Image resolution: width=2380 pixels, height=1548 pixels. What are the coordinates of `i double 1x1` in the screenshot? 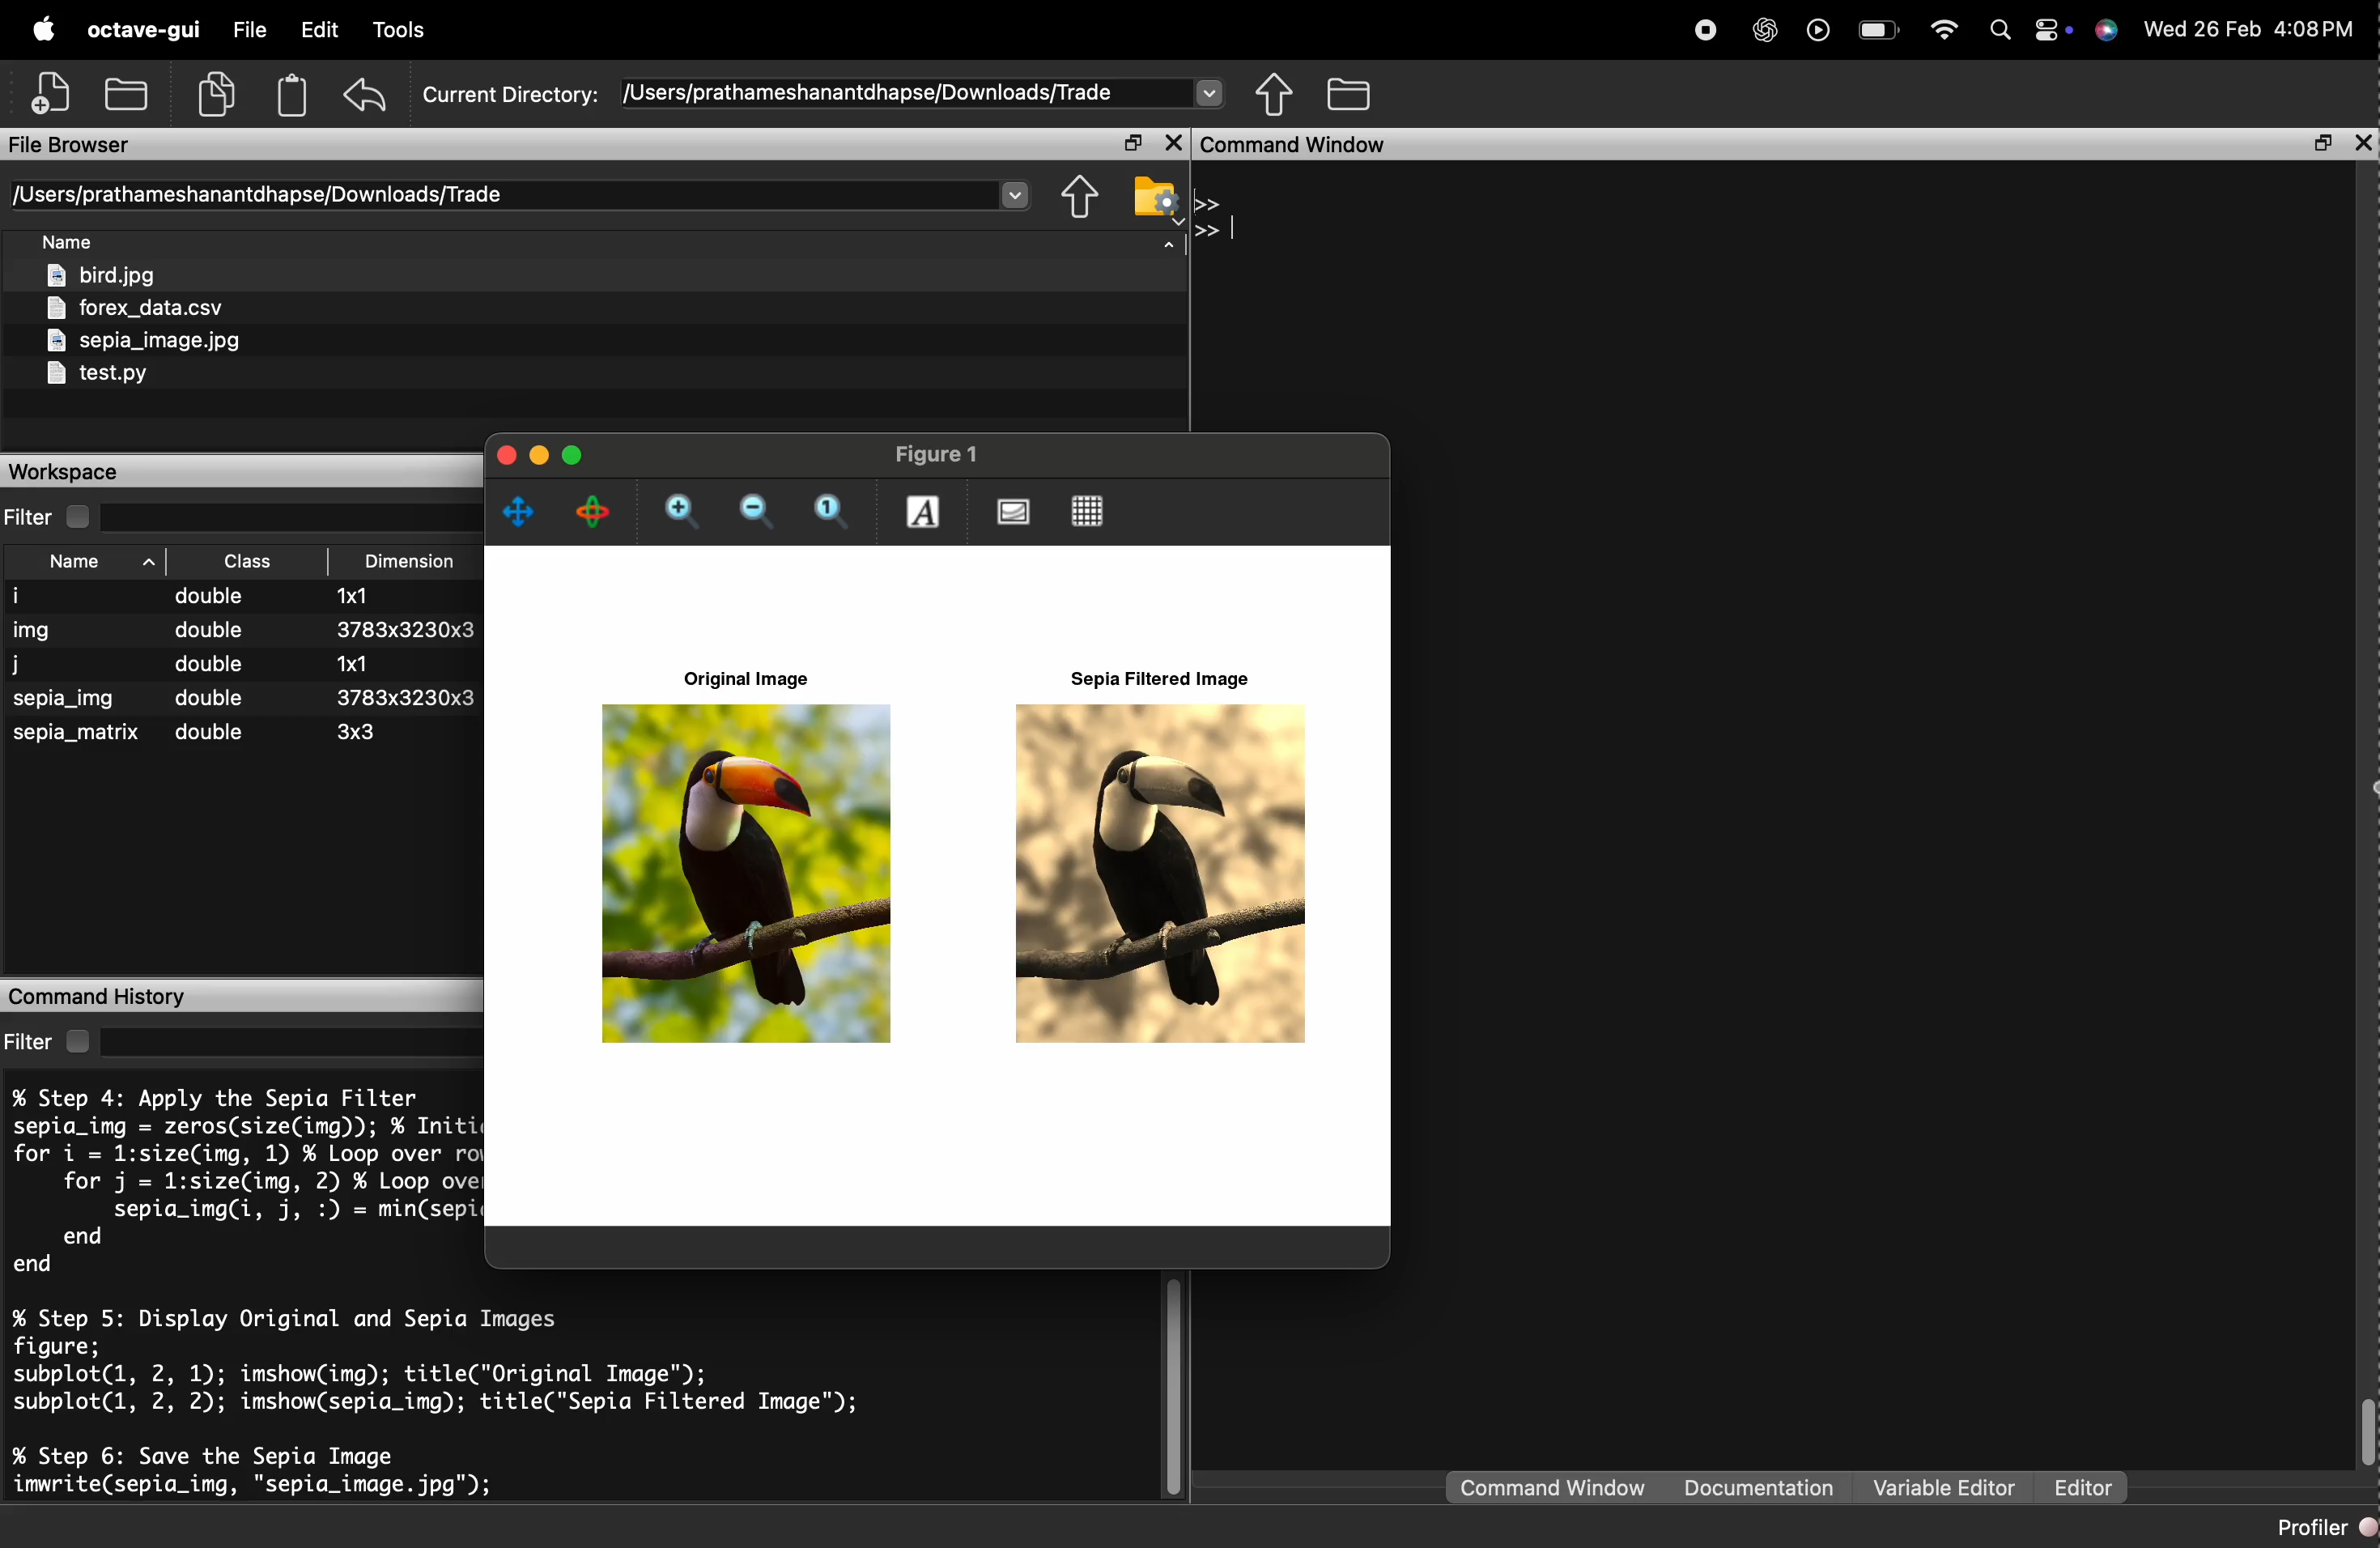 It's located at (191, 595).